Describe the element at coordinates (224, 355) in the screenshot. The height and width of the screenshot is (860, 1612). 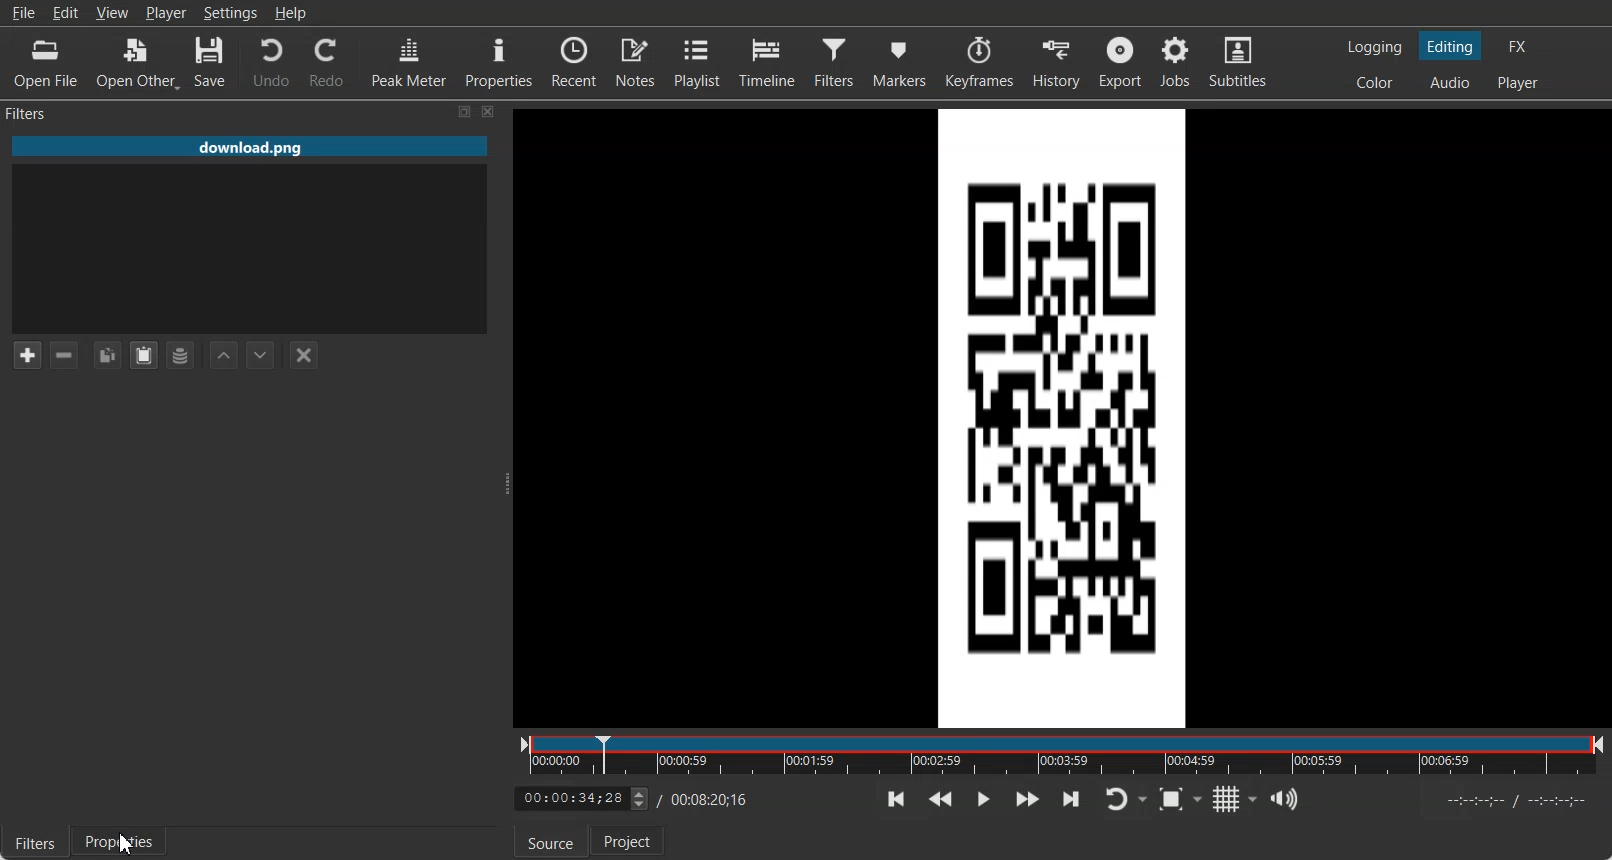
I see `Move filter up` at that location.